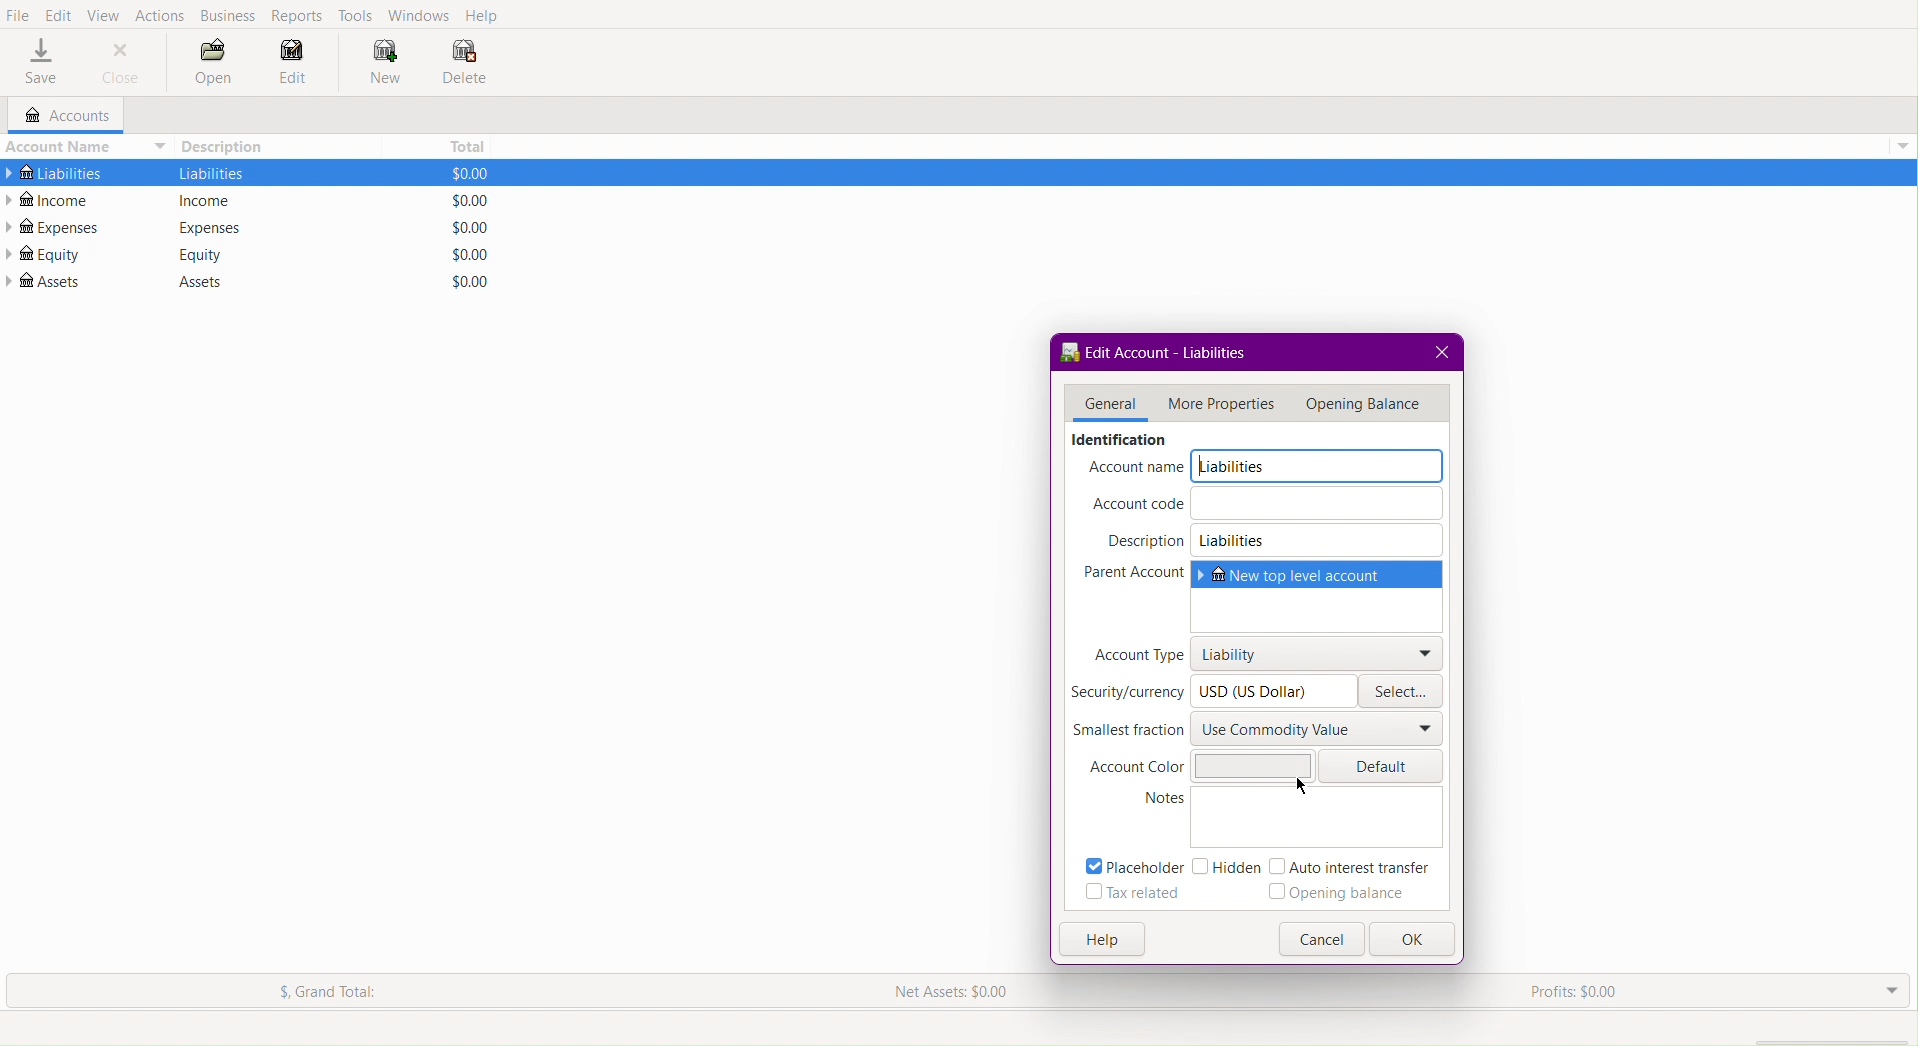  I want to click on Delete, so click(464, 64).